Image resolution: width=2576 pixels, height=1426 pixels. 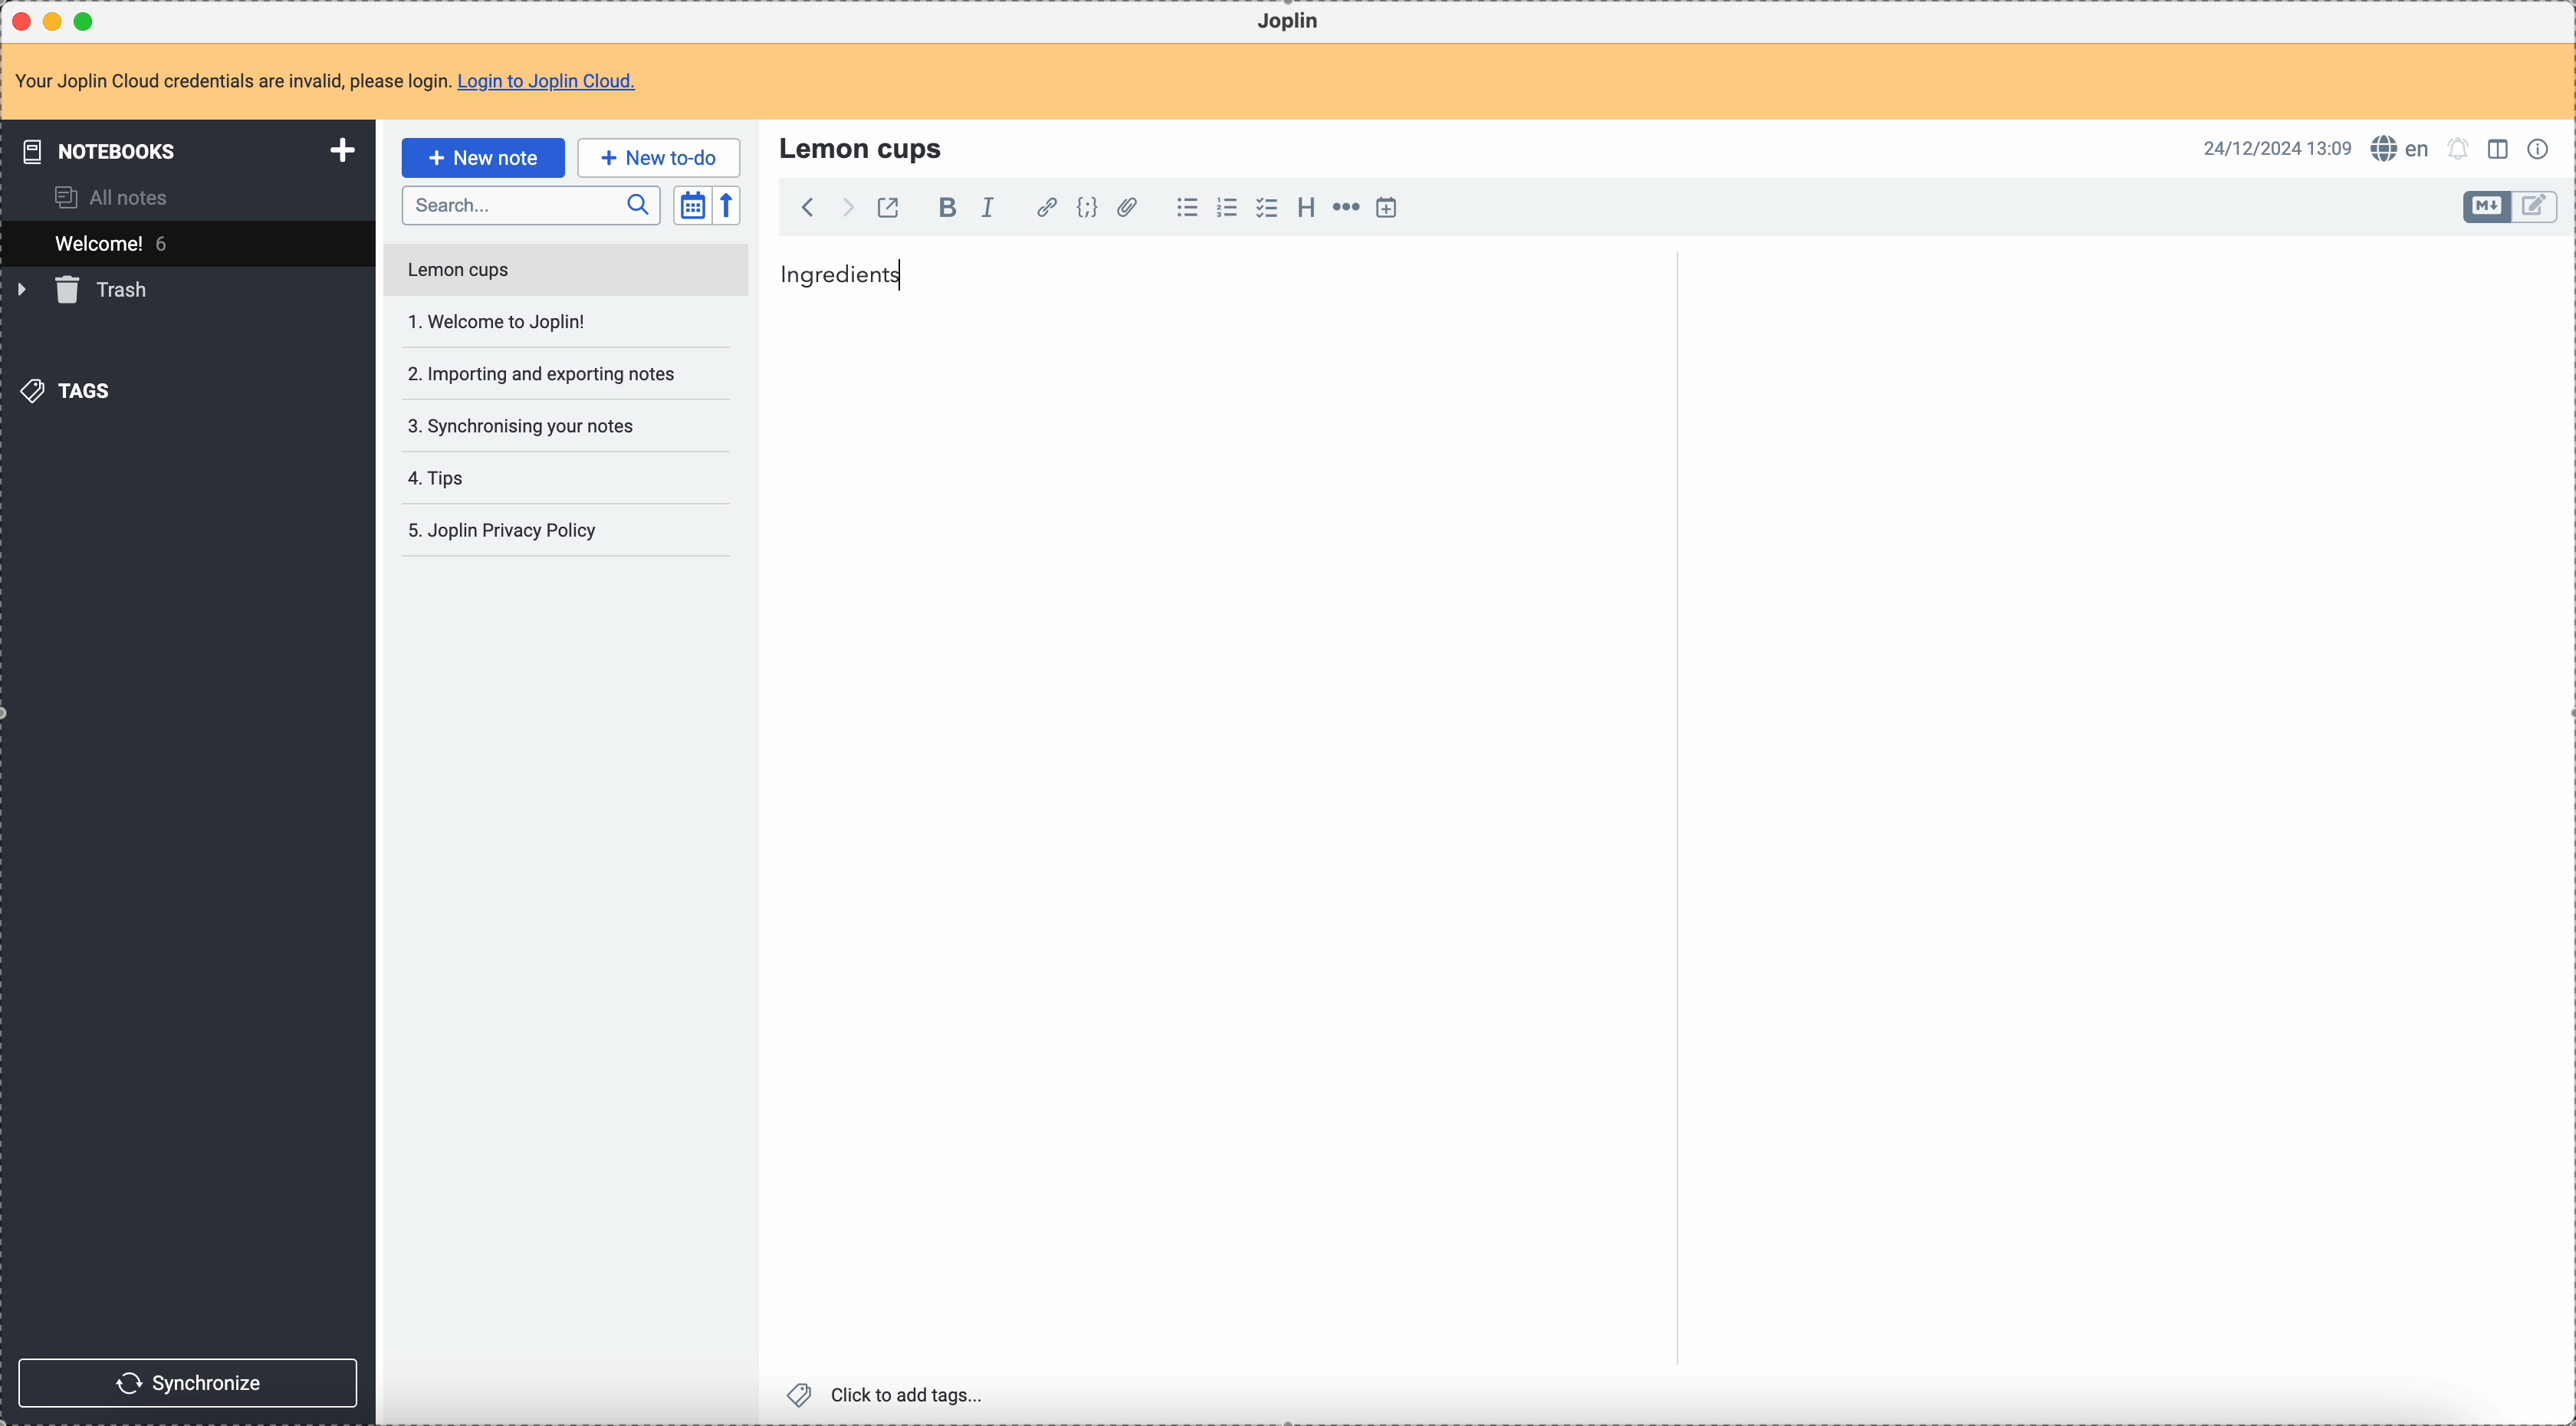 I want to click on synchronize, so click(x=189, y=1383).